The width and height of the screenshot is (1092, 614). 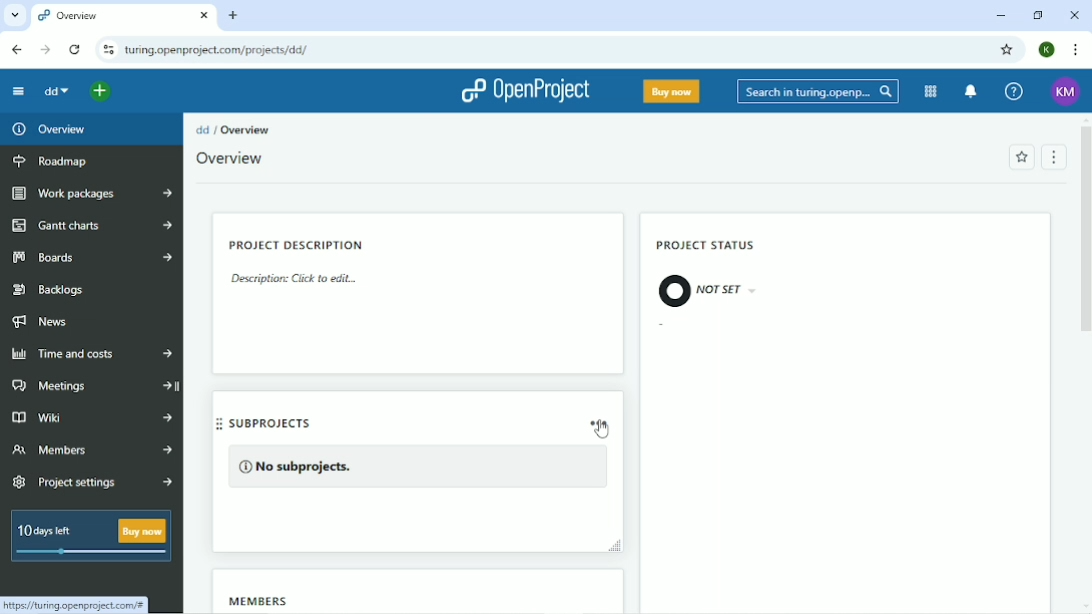 I want to click on Meetings, so click(x=94, y=385).